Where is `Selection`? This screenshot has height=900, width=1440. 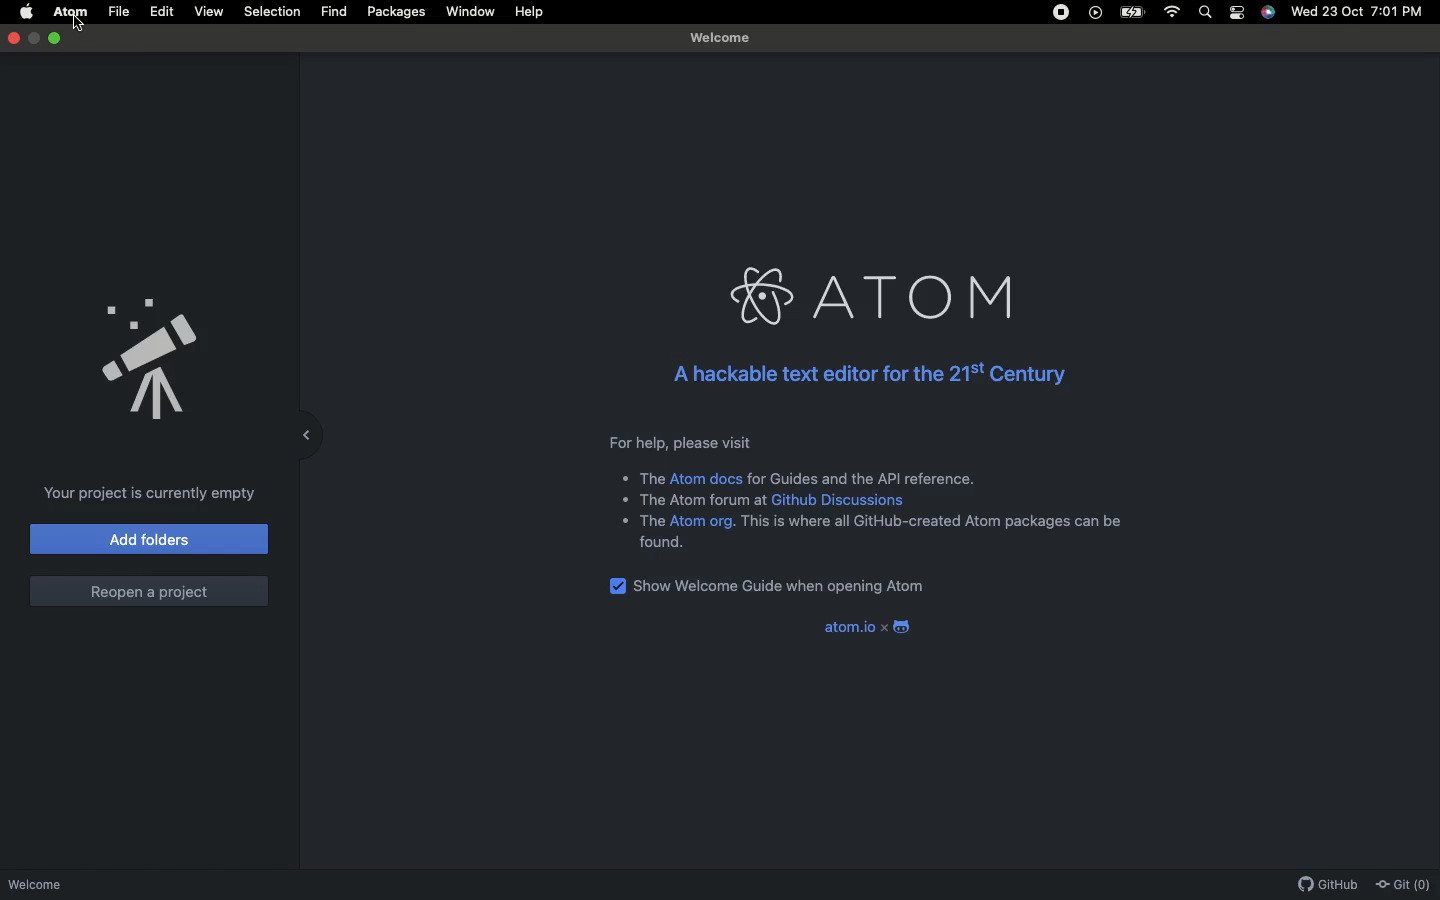
Selection is located at coordinates (271, 12).